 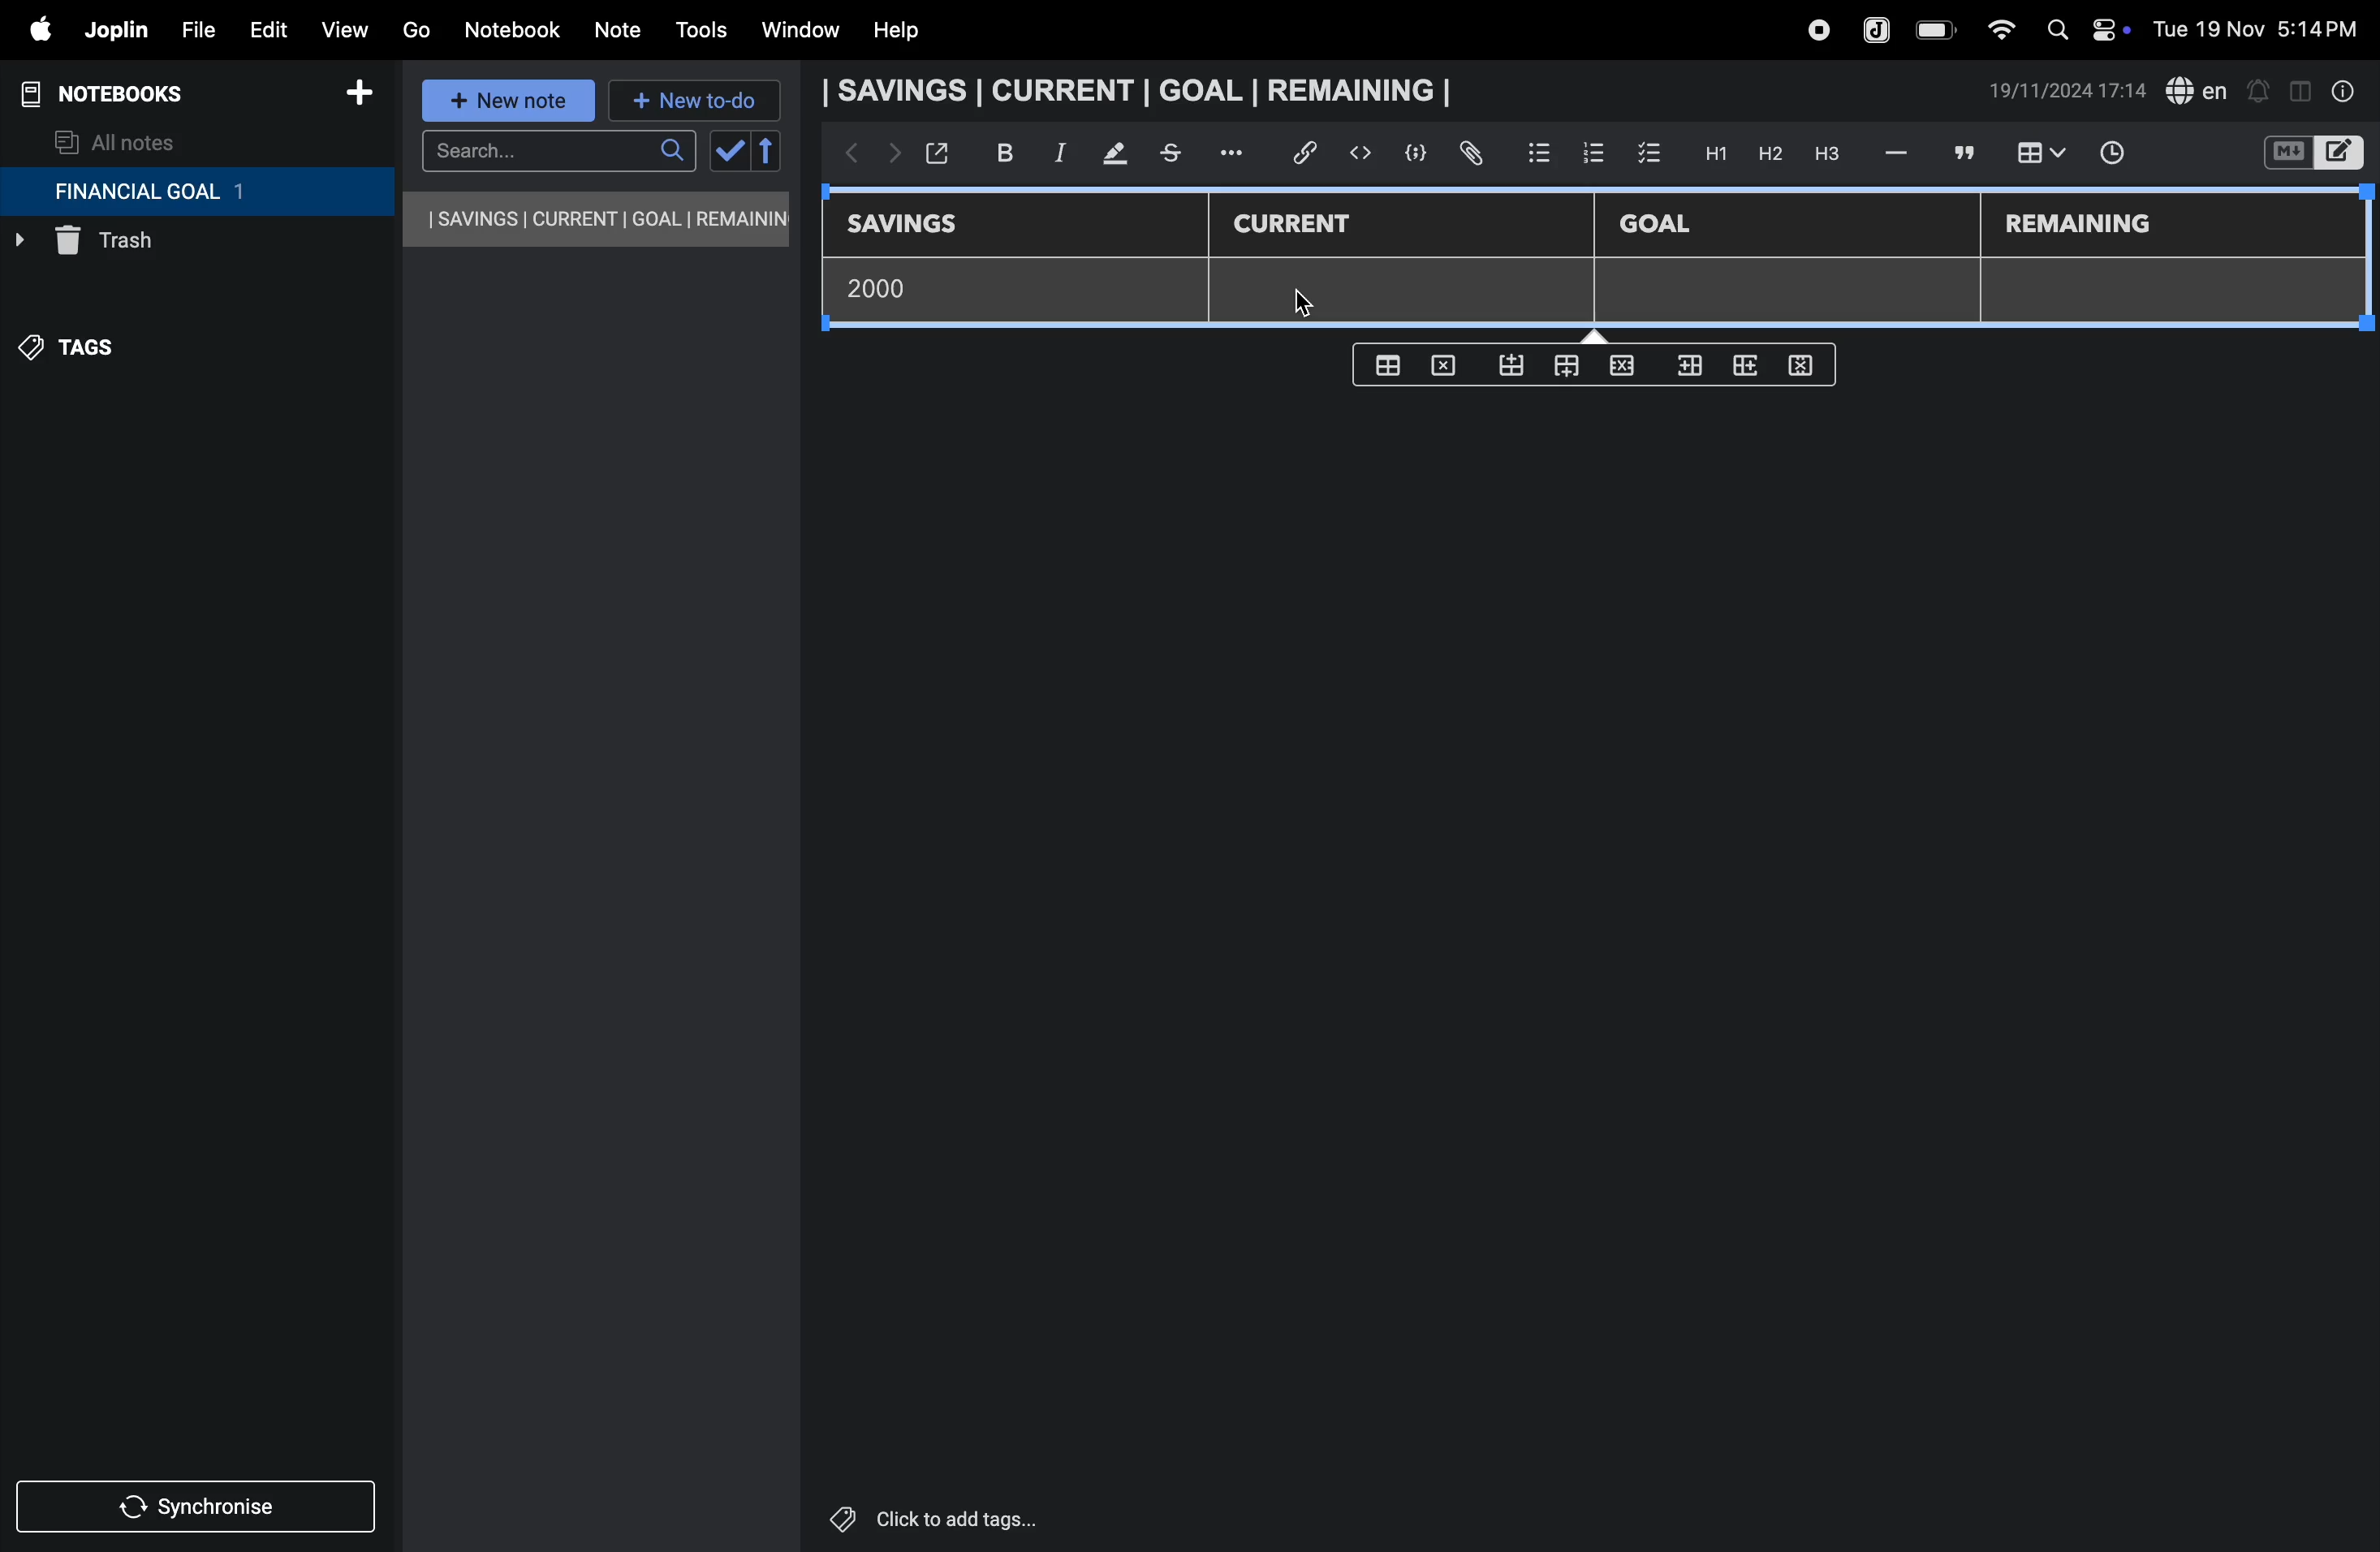 What do you see at coordinates (911, 31) in the screenshot?
I see `help` at bounding box center [911, 31].